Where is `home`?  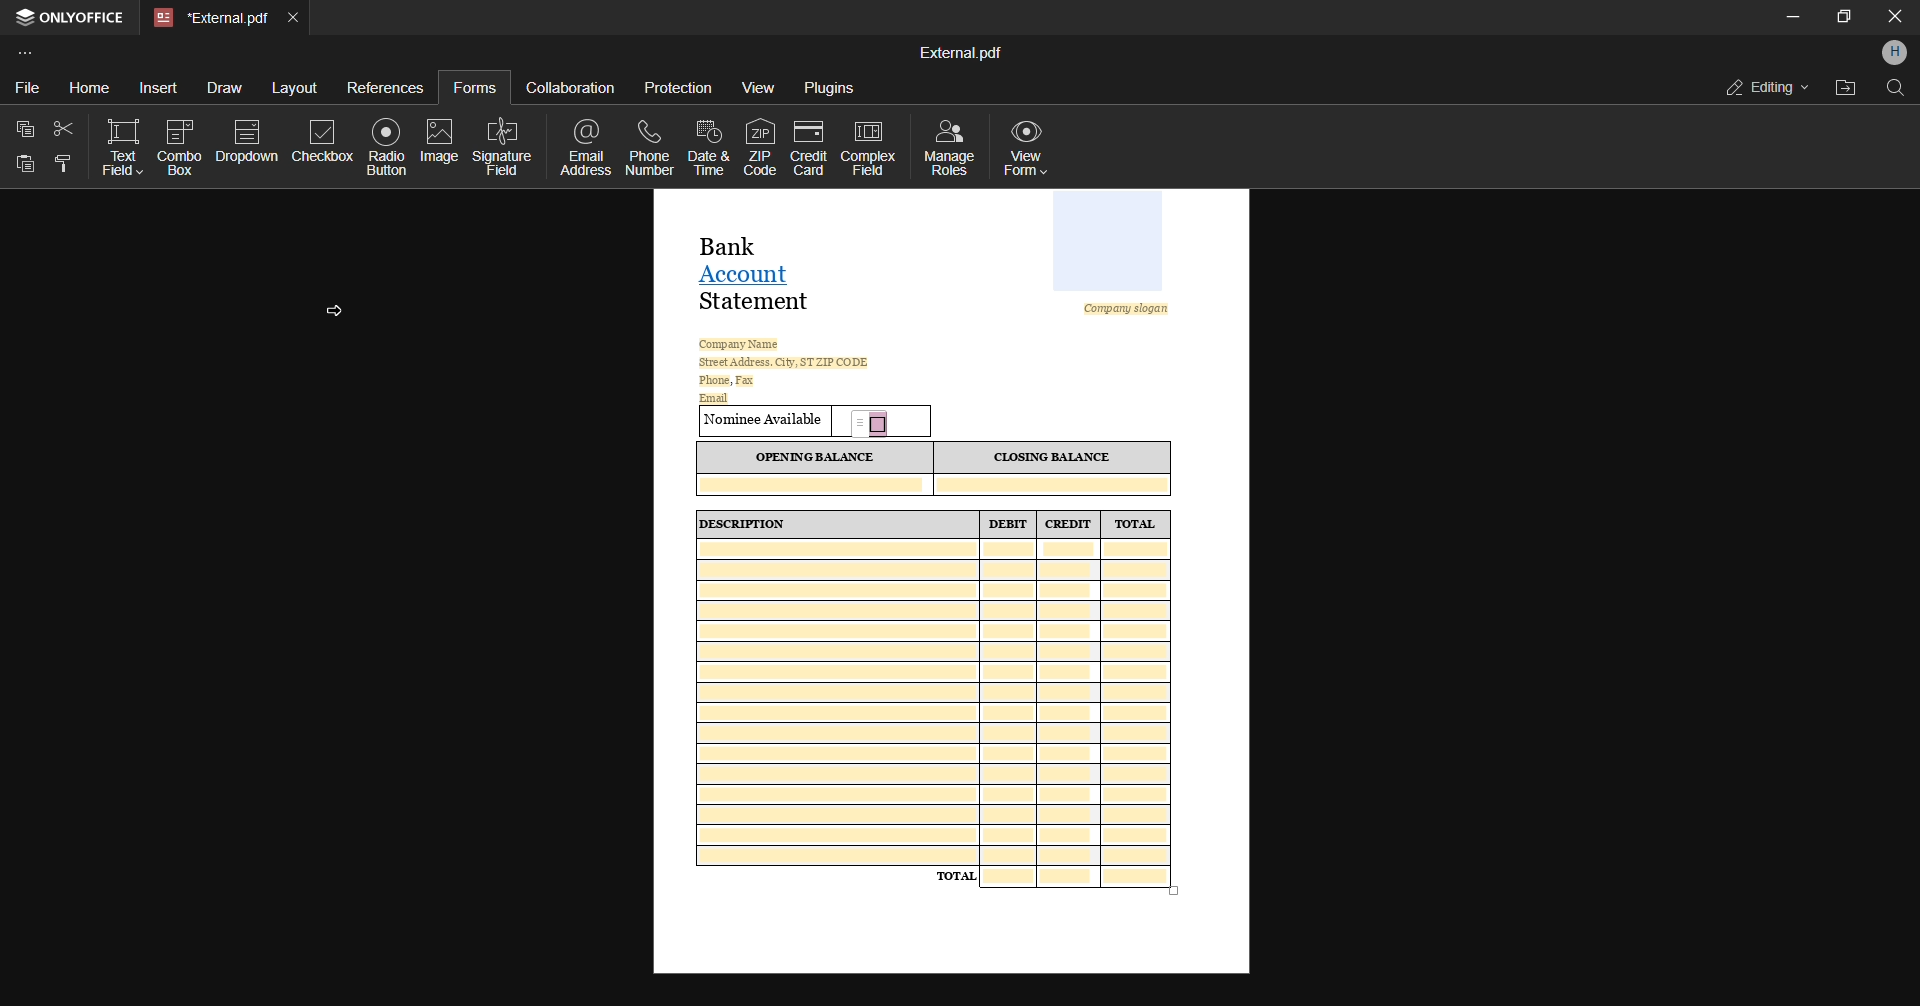 home is located at coordinates (82, 84).